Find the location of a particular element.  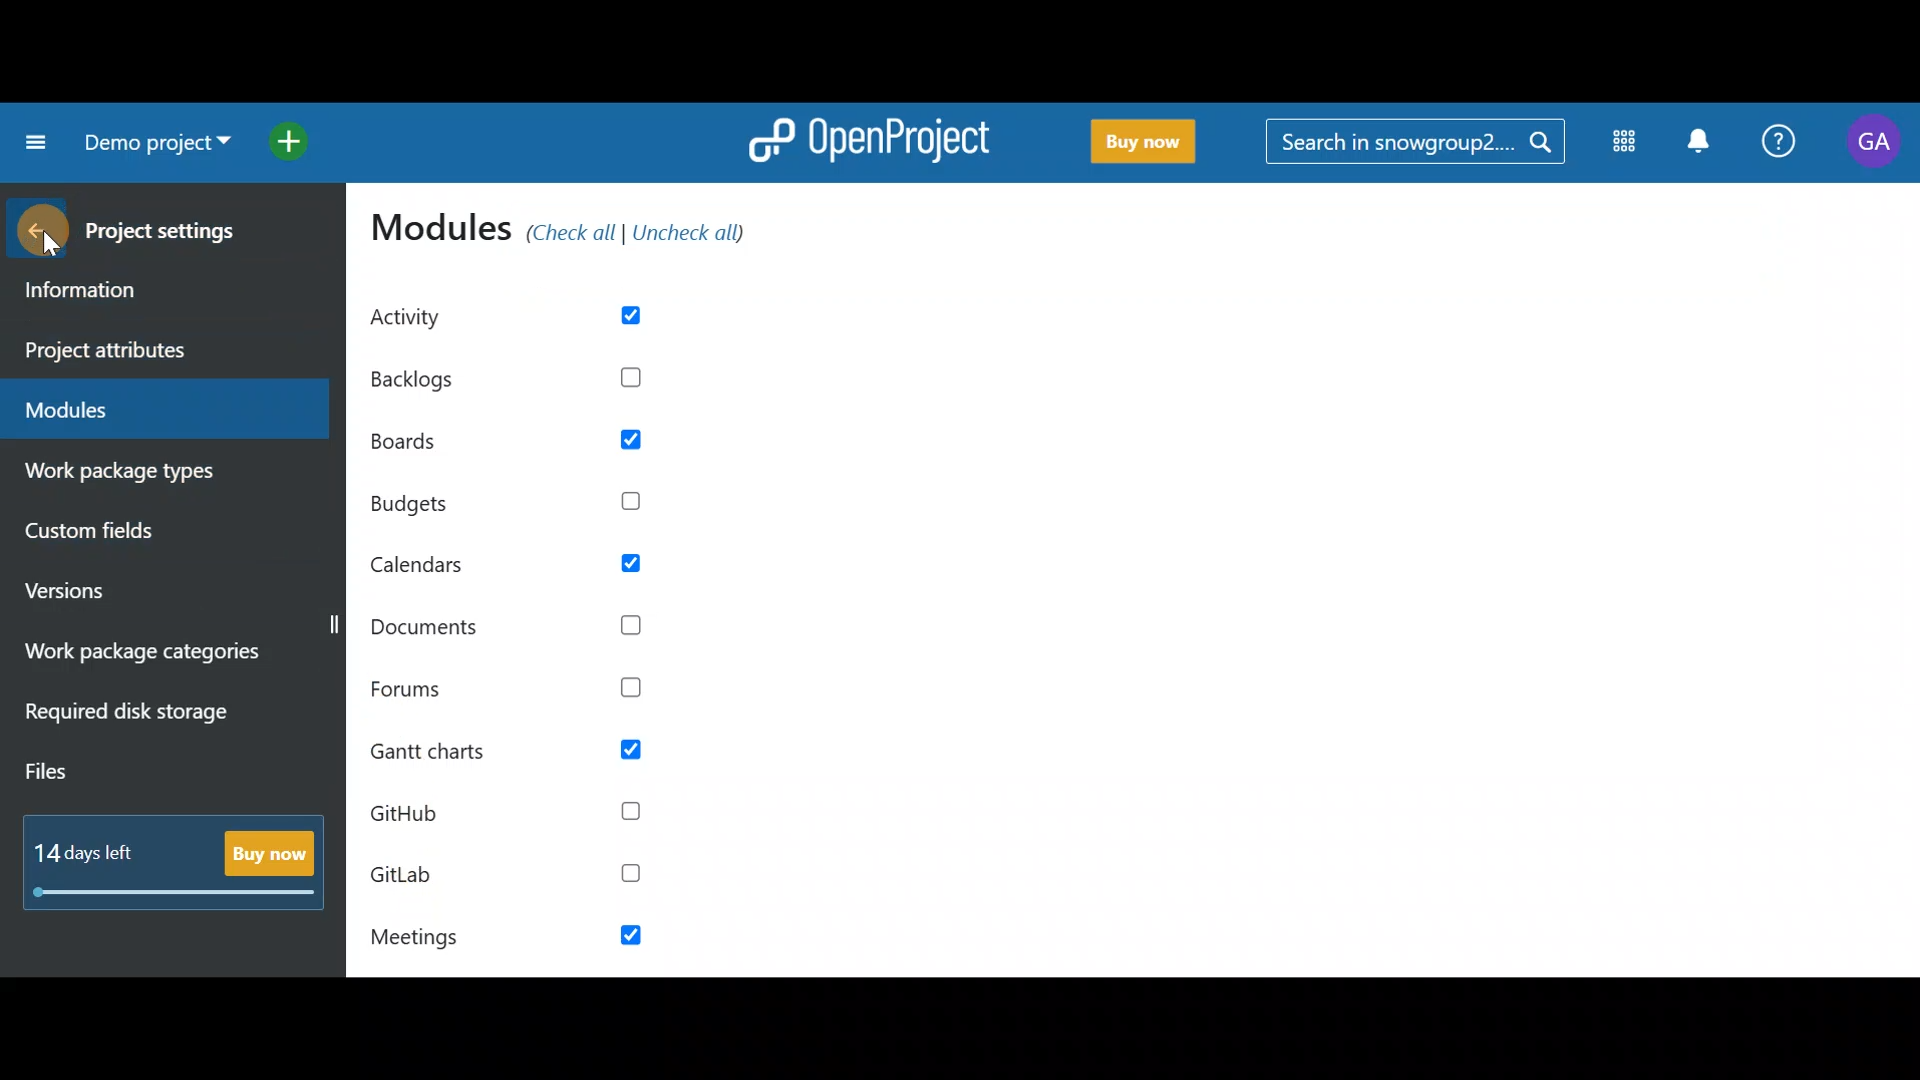

Project name is located at coordinates (152, 142).